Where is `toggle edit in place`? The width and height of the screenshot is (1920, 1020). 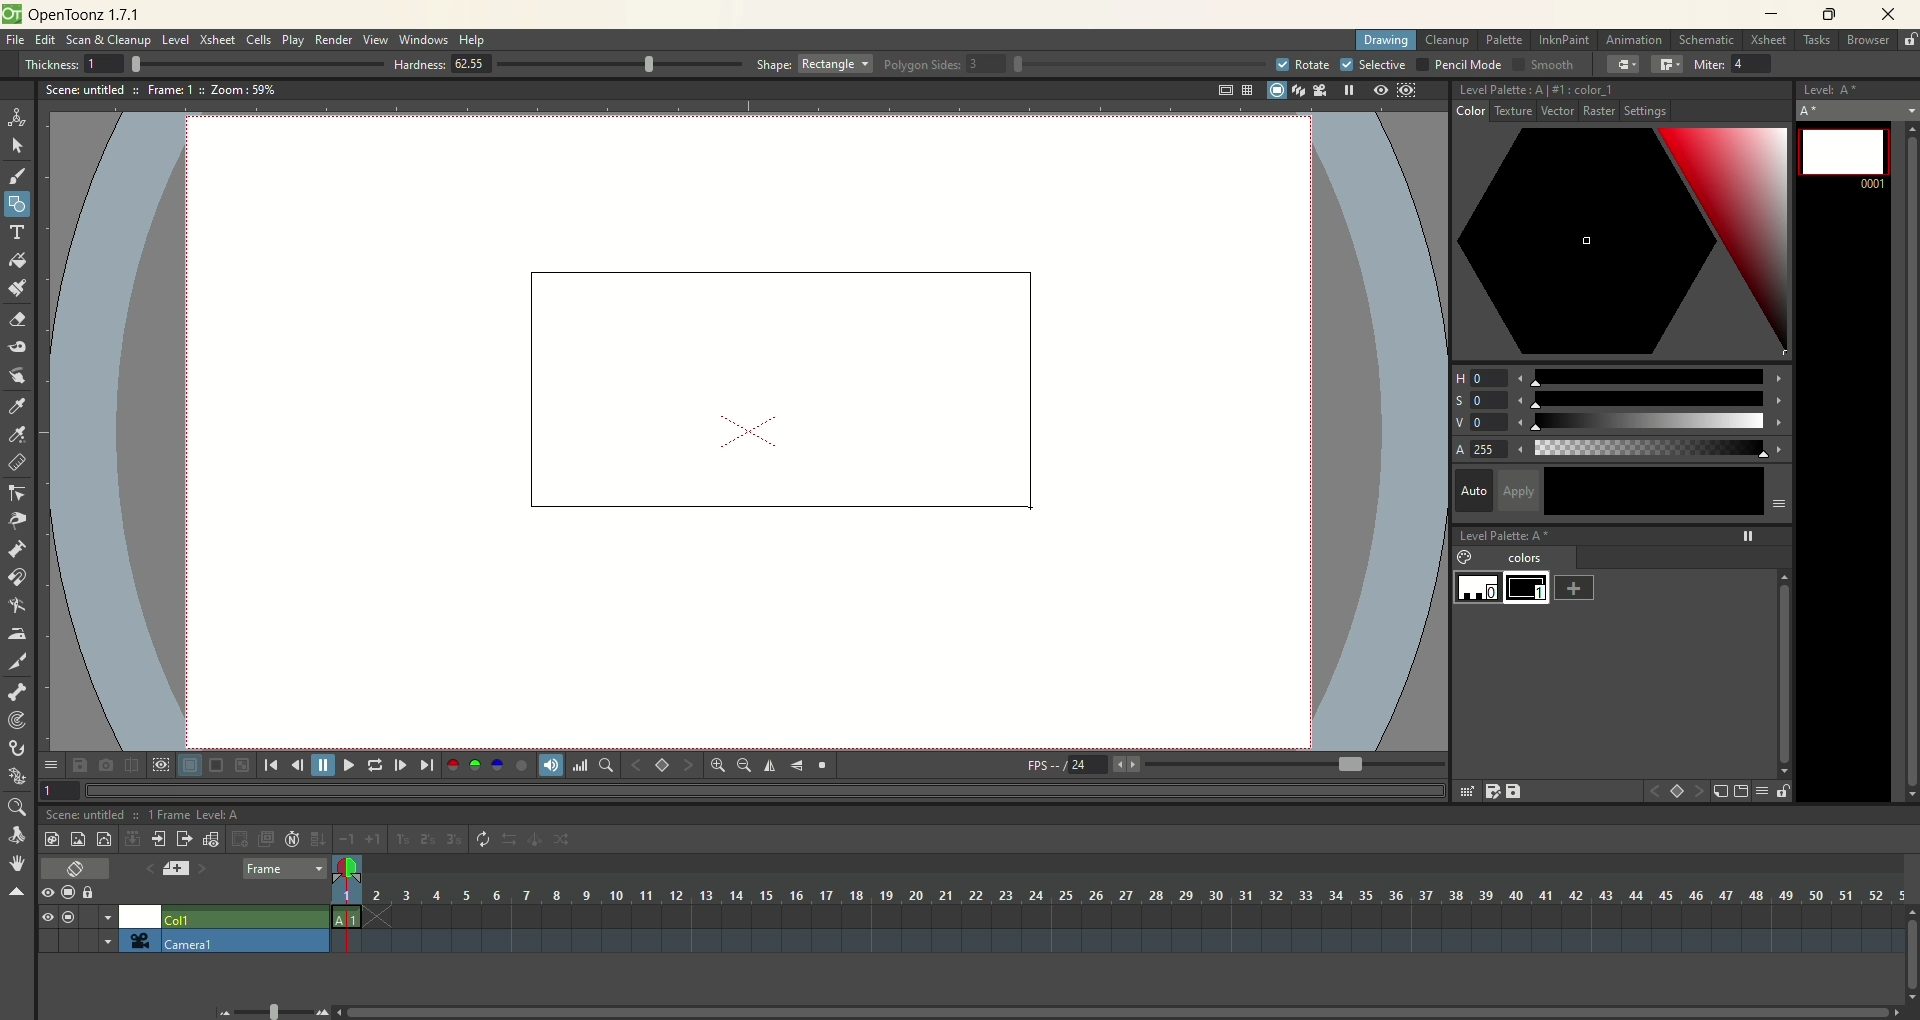 toggle edit in place is located at coordinates (213, 839).